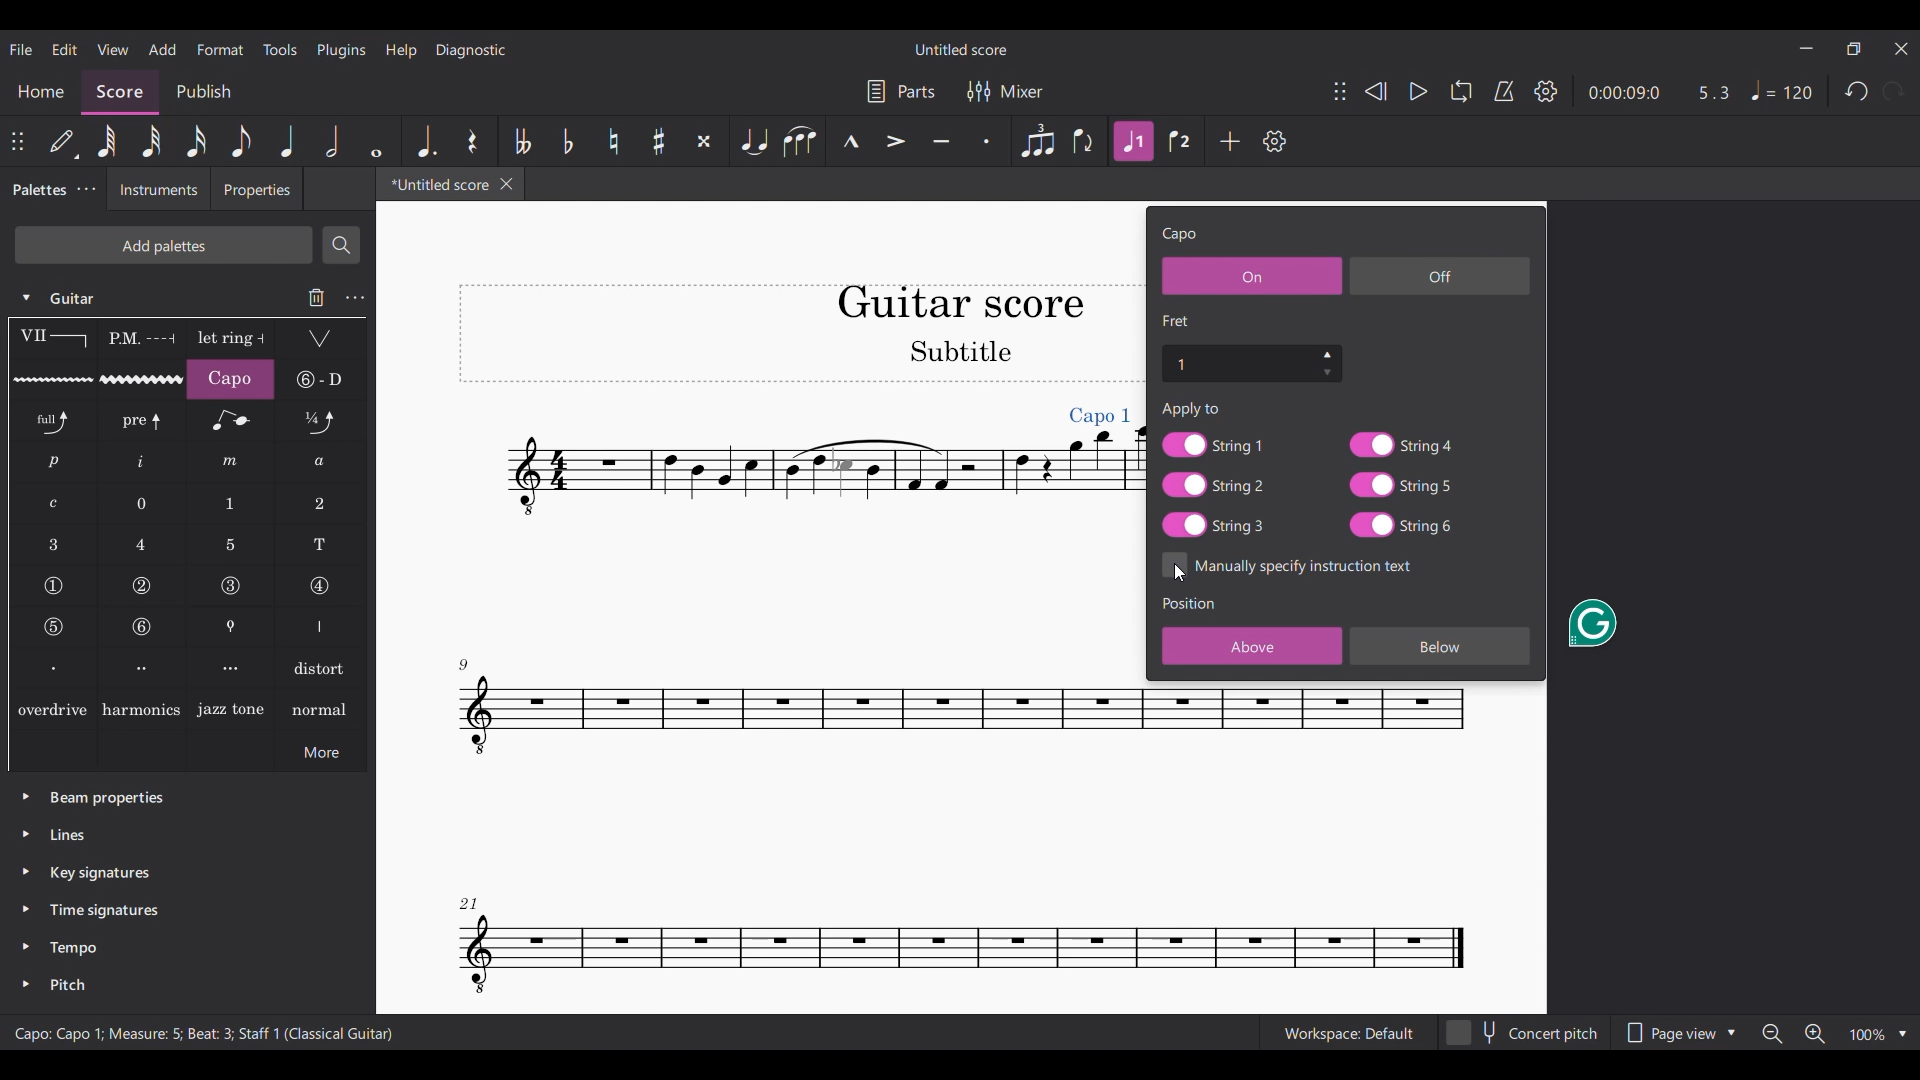 The height and width of the screenshot is (1080, 1920). I want to click on Change position, so click(17, 141).